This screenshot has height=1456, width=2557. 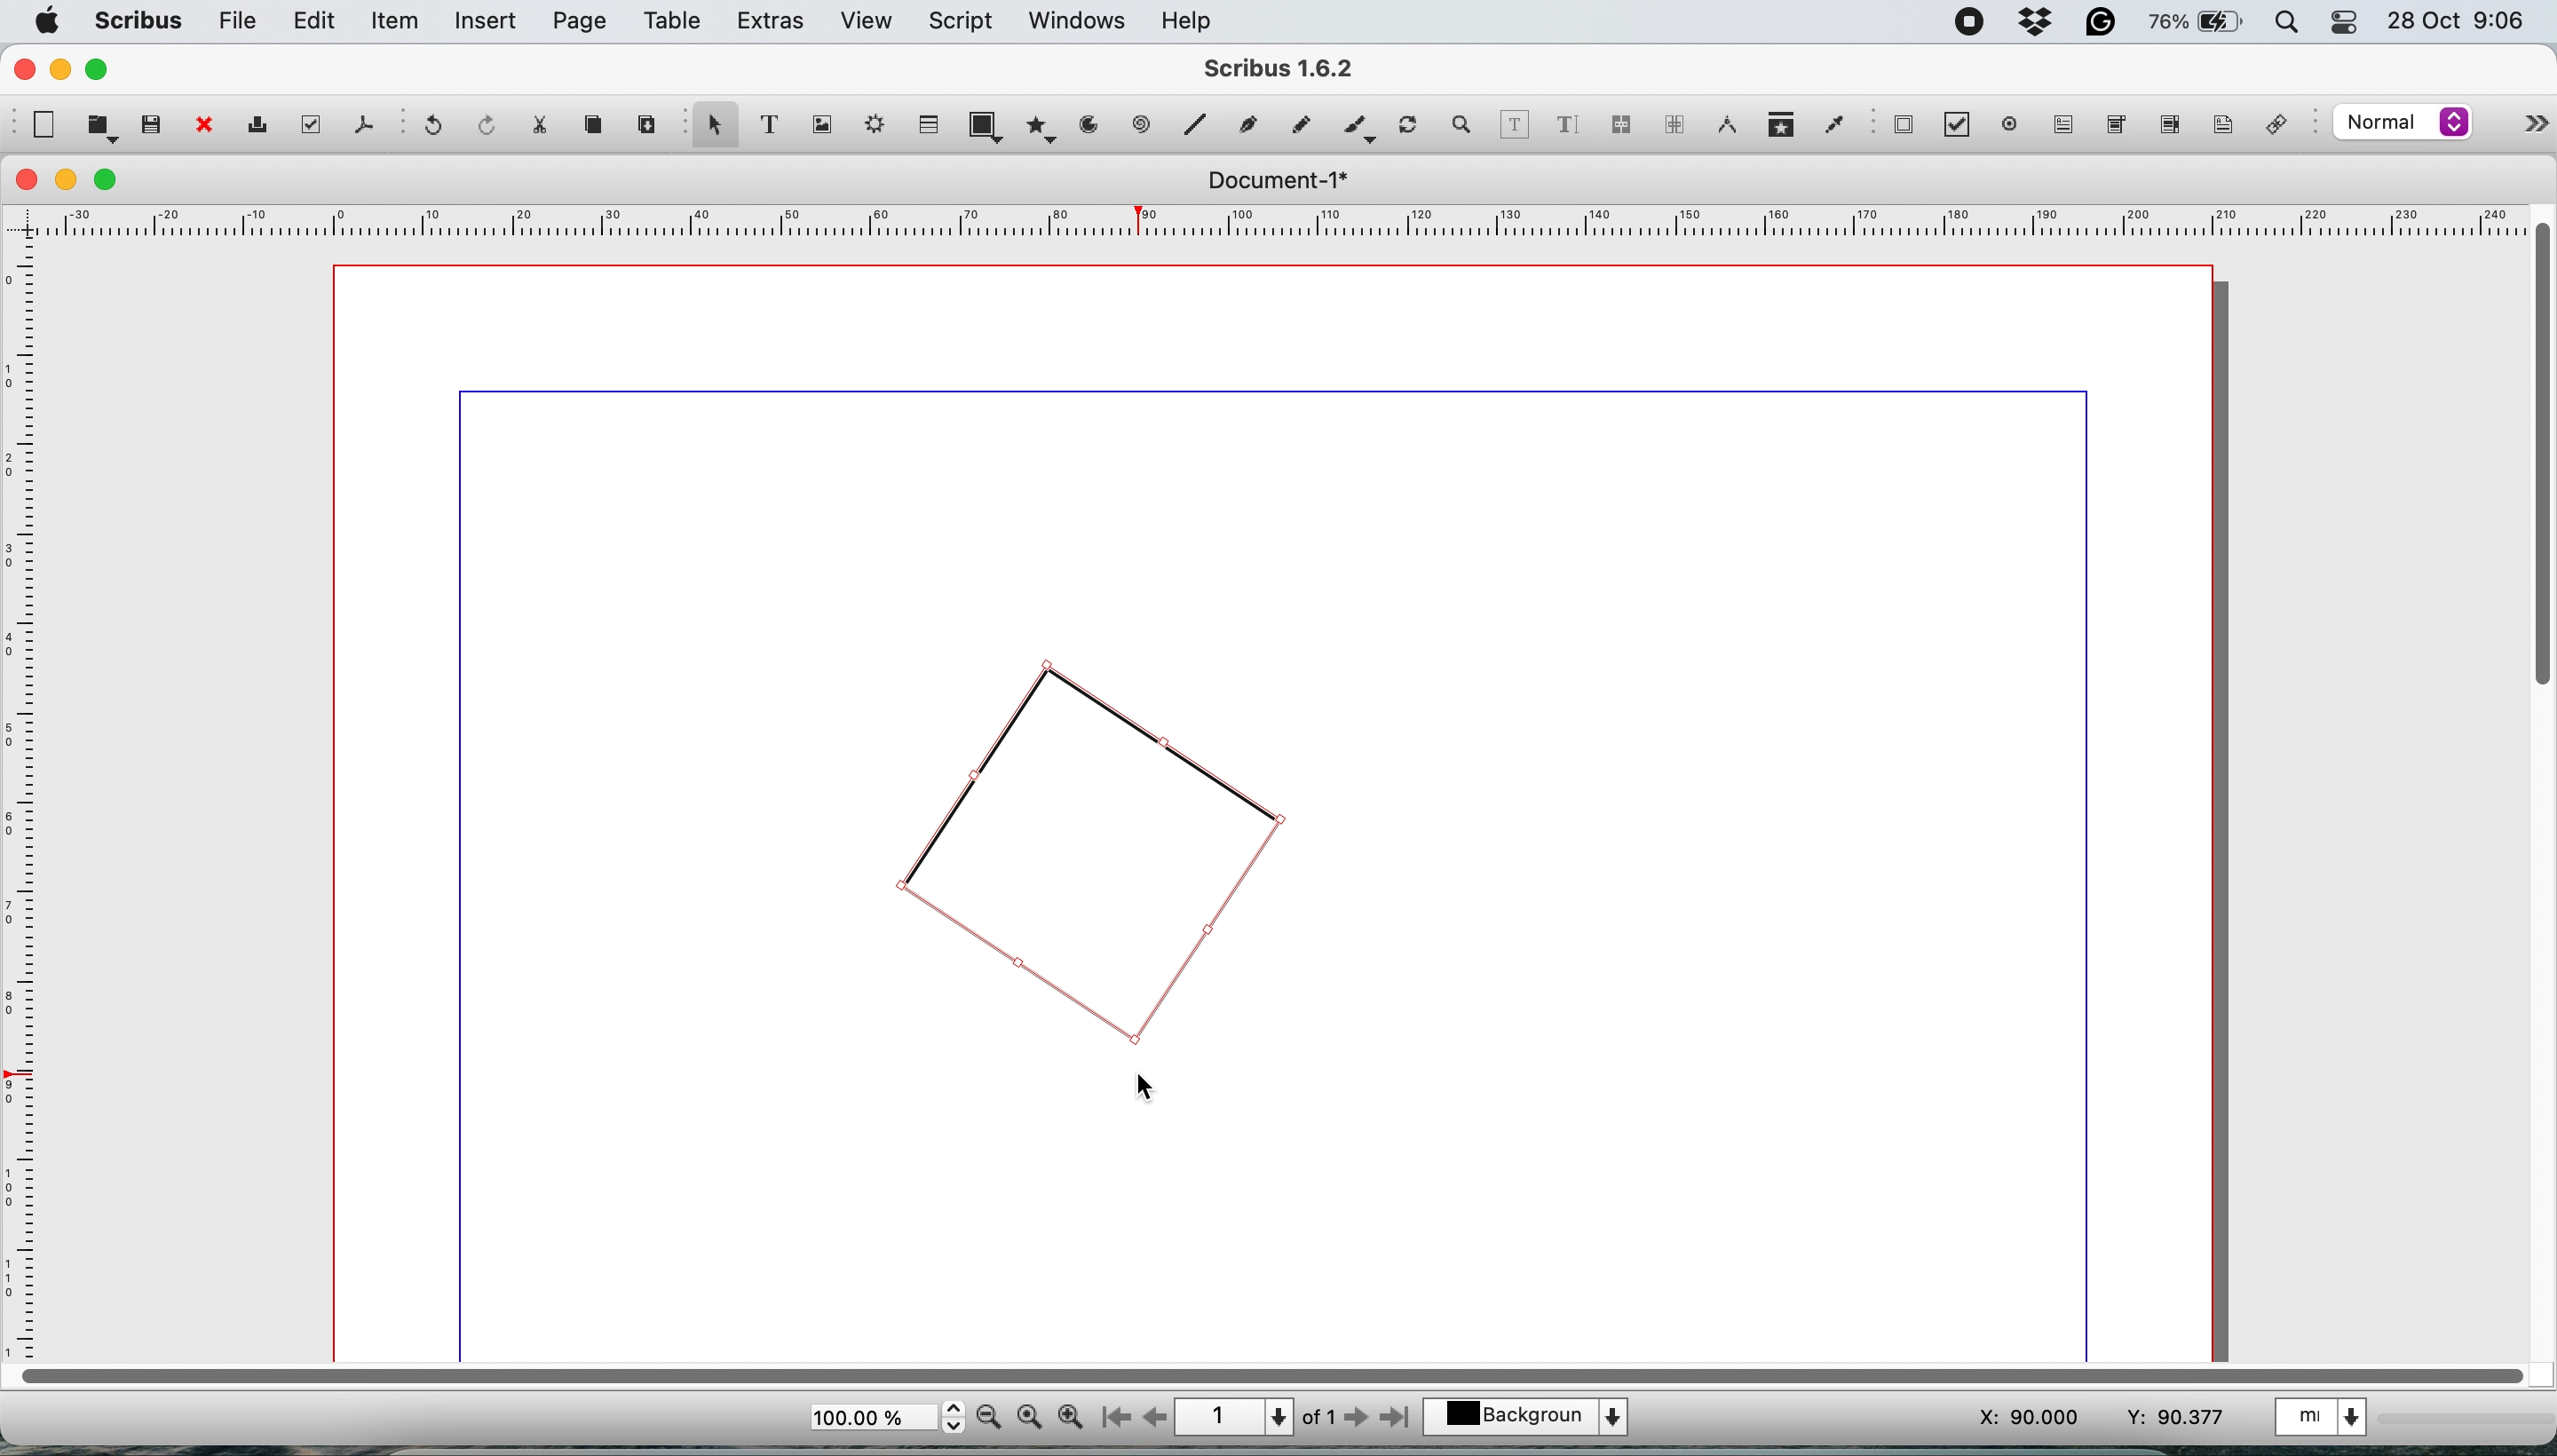 What do you see at coordinates (1356, 124) in the screenshot?
I see `calligraphic line` at bounding box center [1356, 124].